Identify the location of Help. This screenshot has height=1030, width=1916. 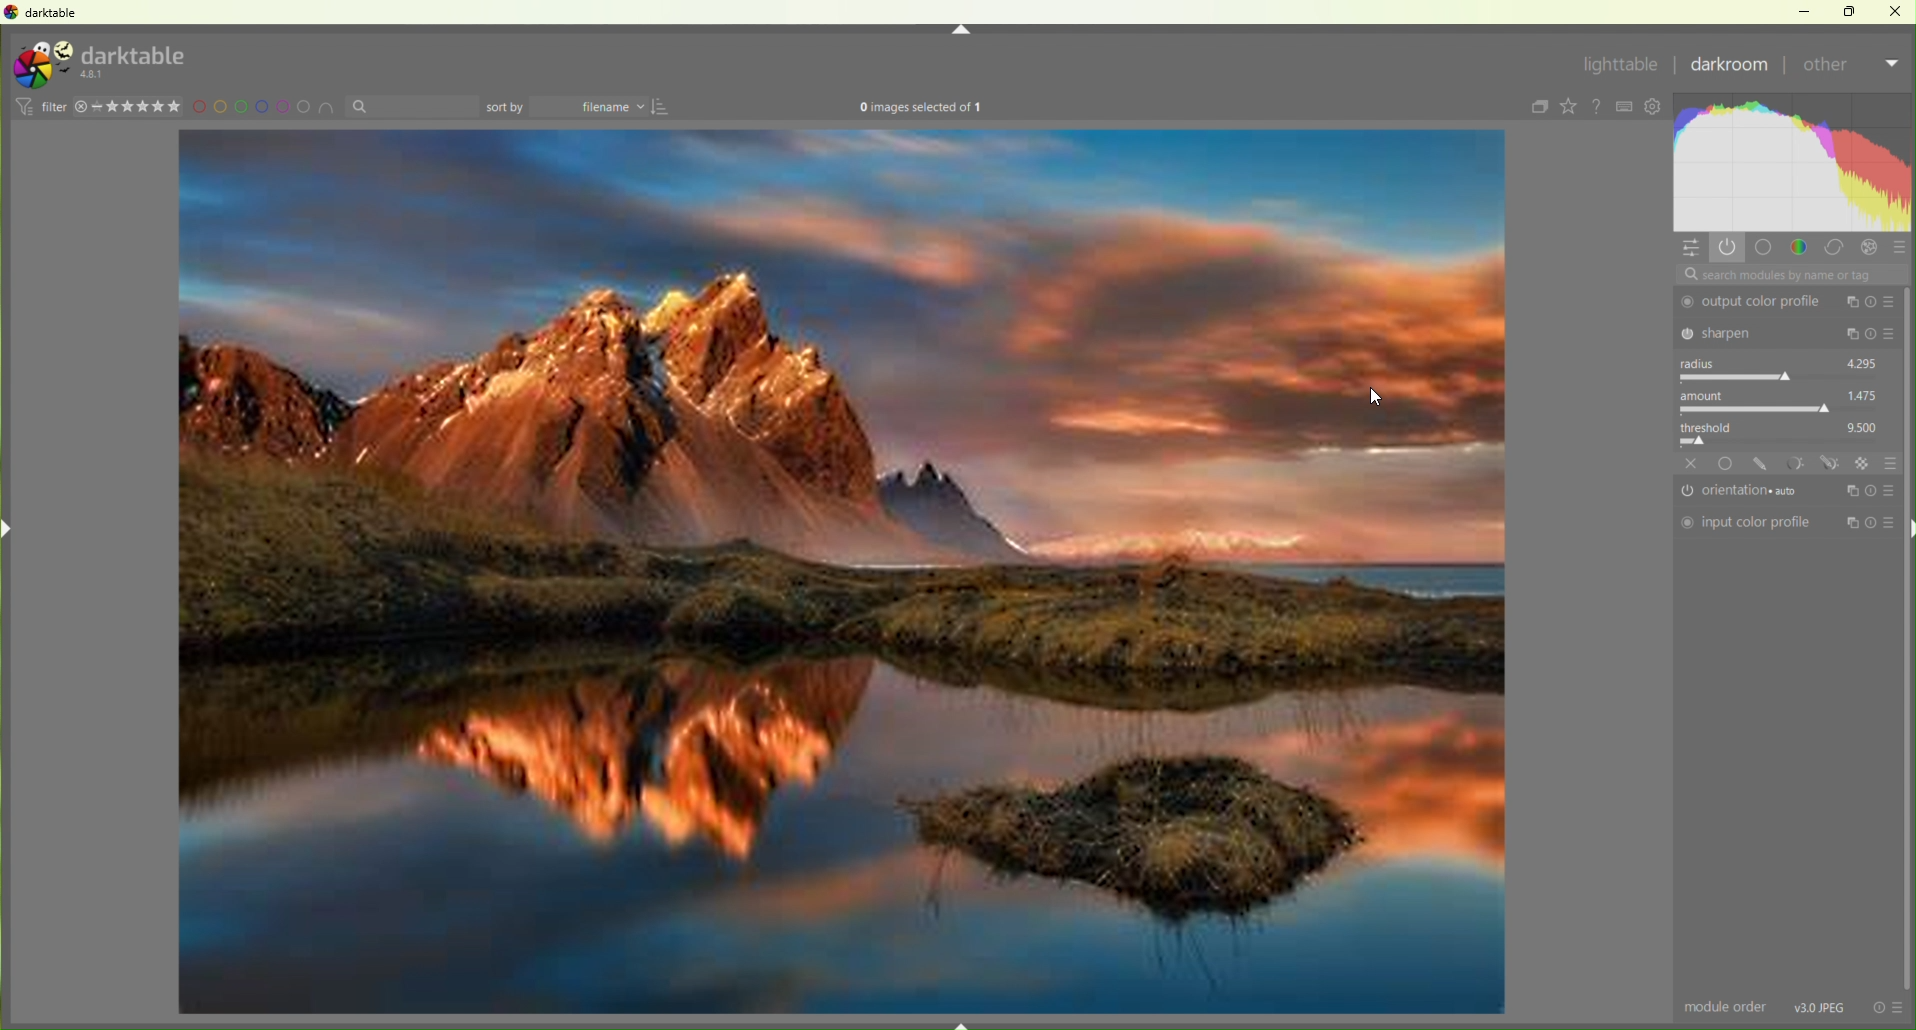
(1599, 107).